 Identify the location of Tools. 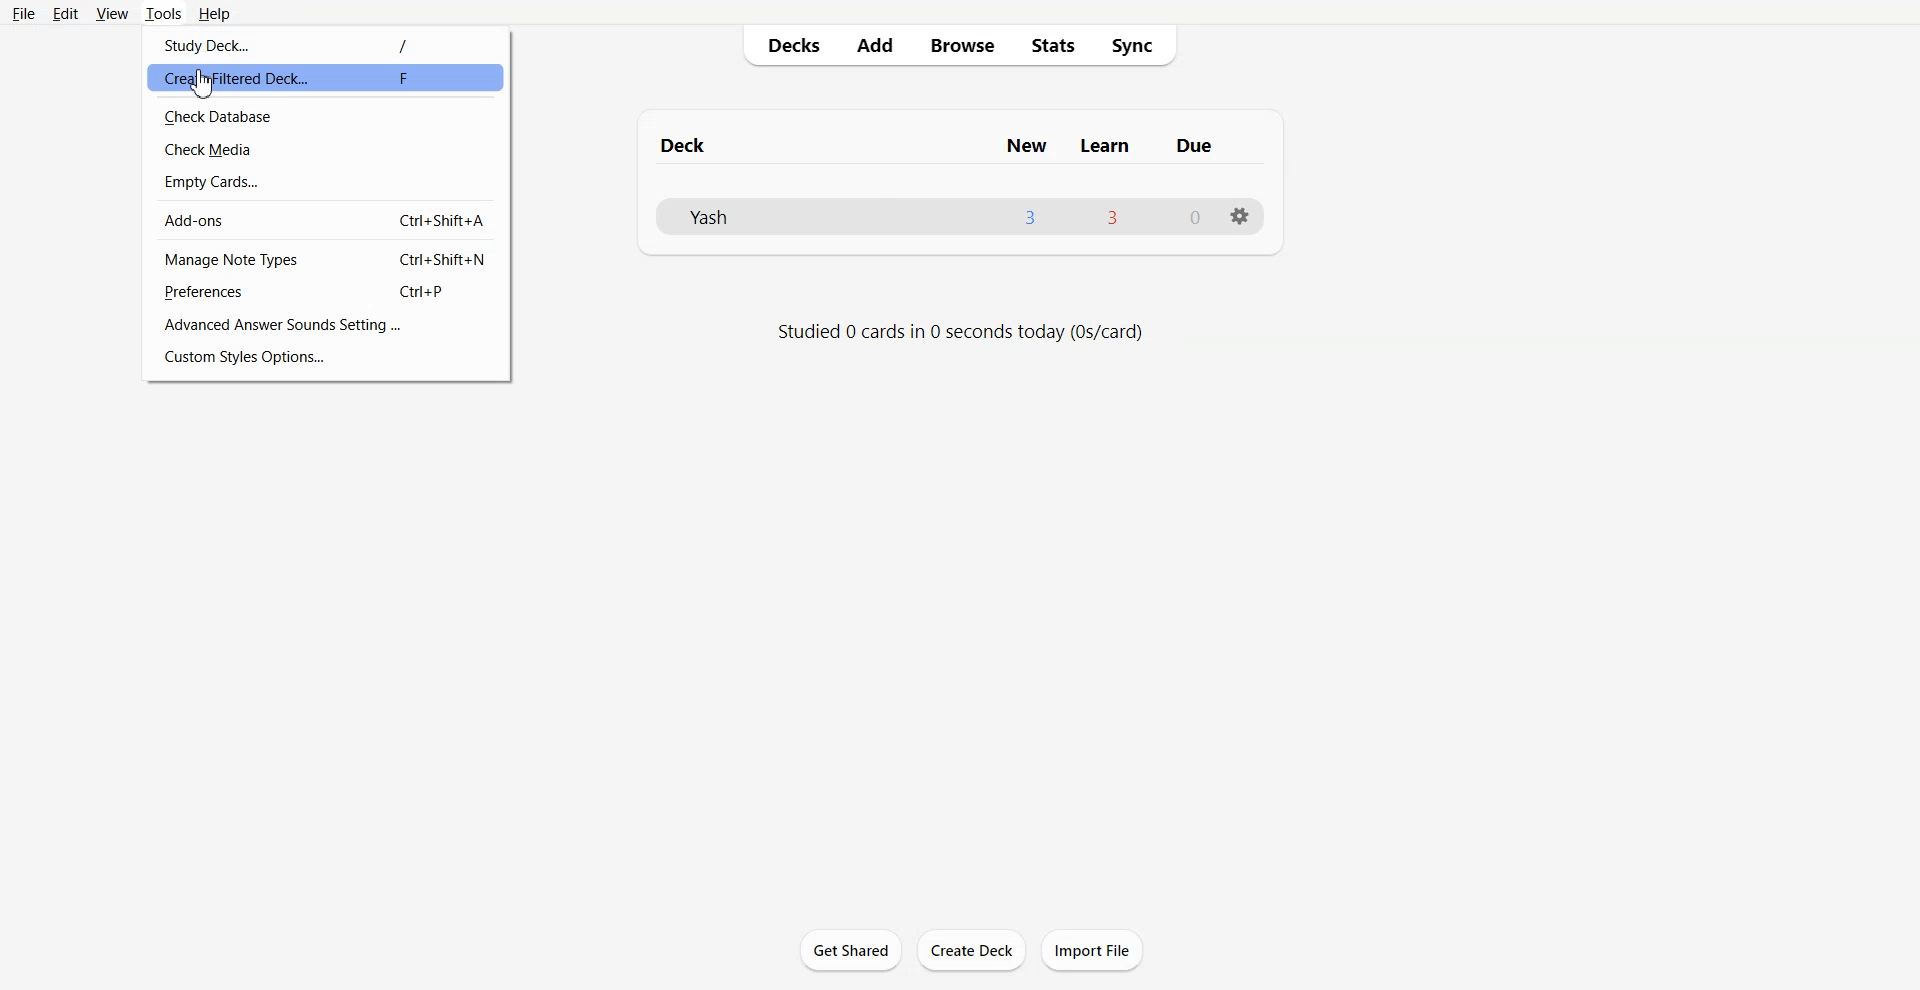
(164, 13).